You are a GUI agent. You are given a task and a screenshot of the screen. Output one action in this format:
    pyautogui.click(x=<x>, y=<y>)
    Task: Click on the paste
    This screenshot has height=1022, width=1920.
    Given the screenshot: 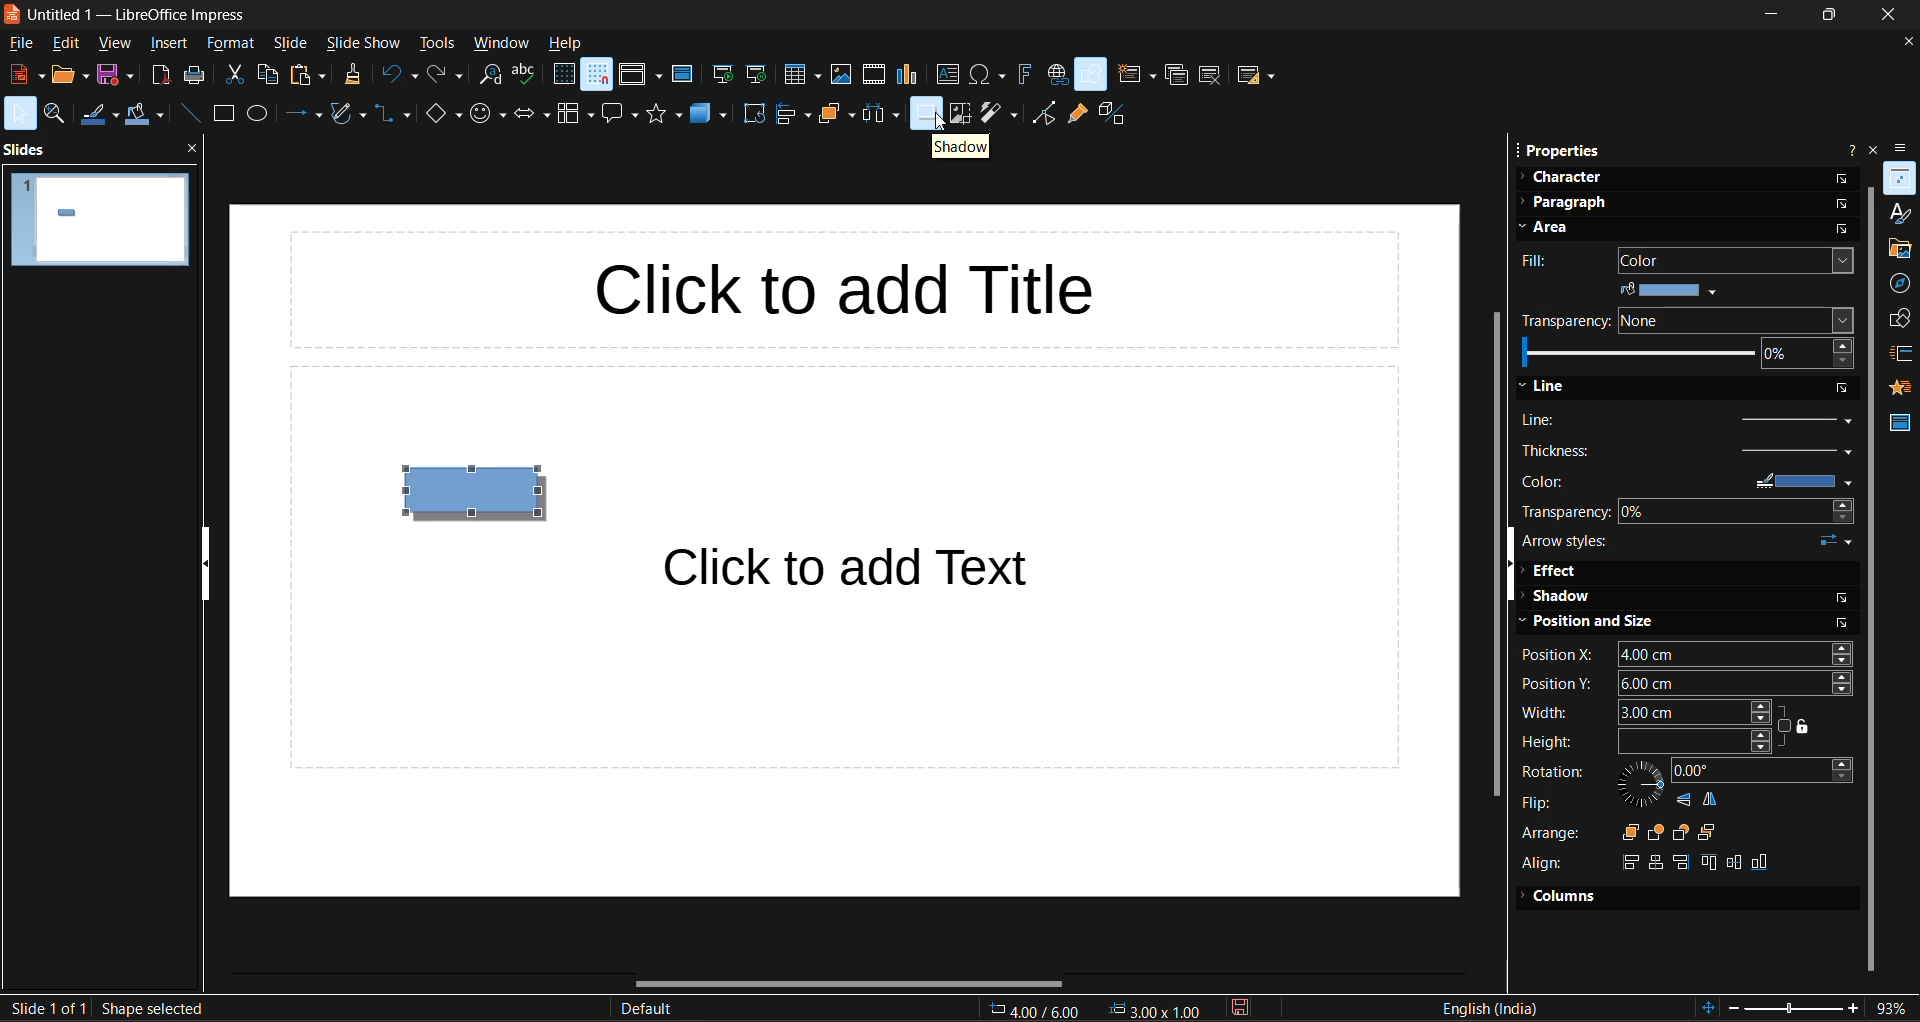 What is the action you would take?
    pyautogui.click(x=311, y=76)
    